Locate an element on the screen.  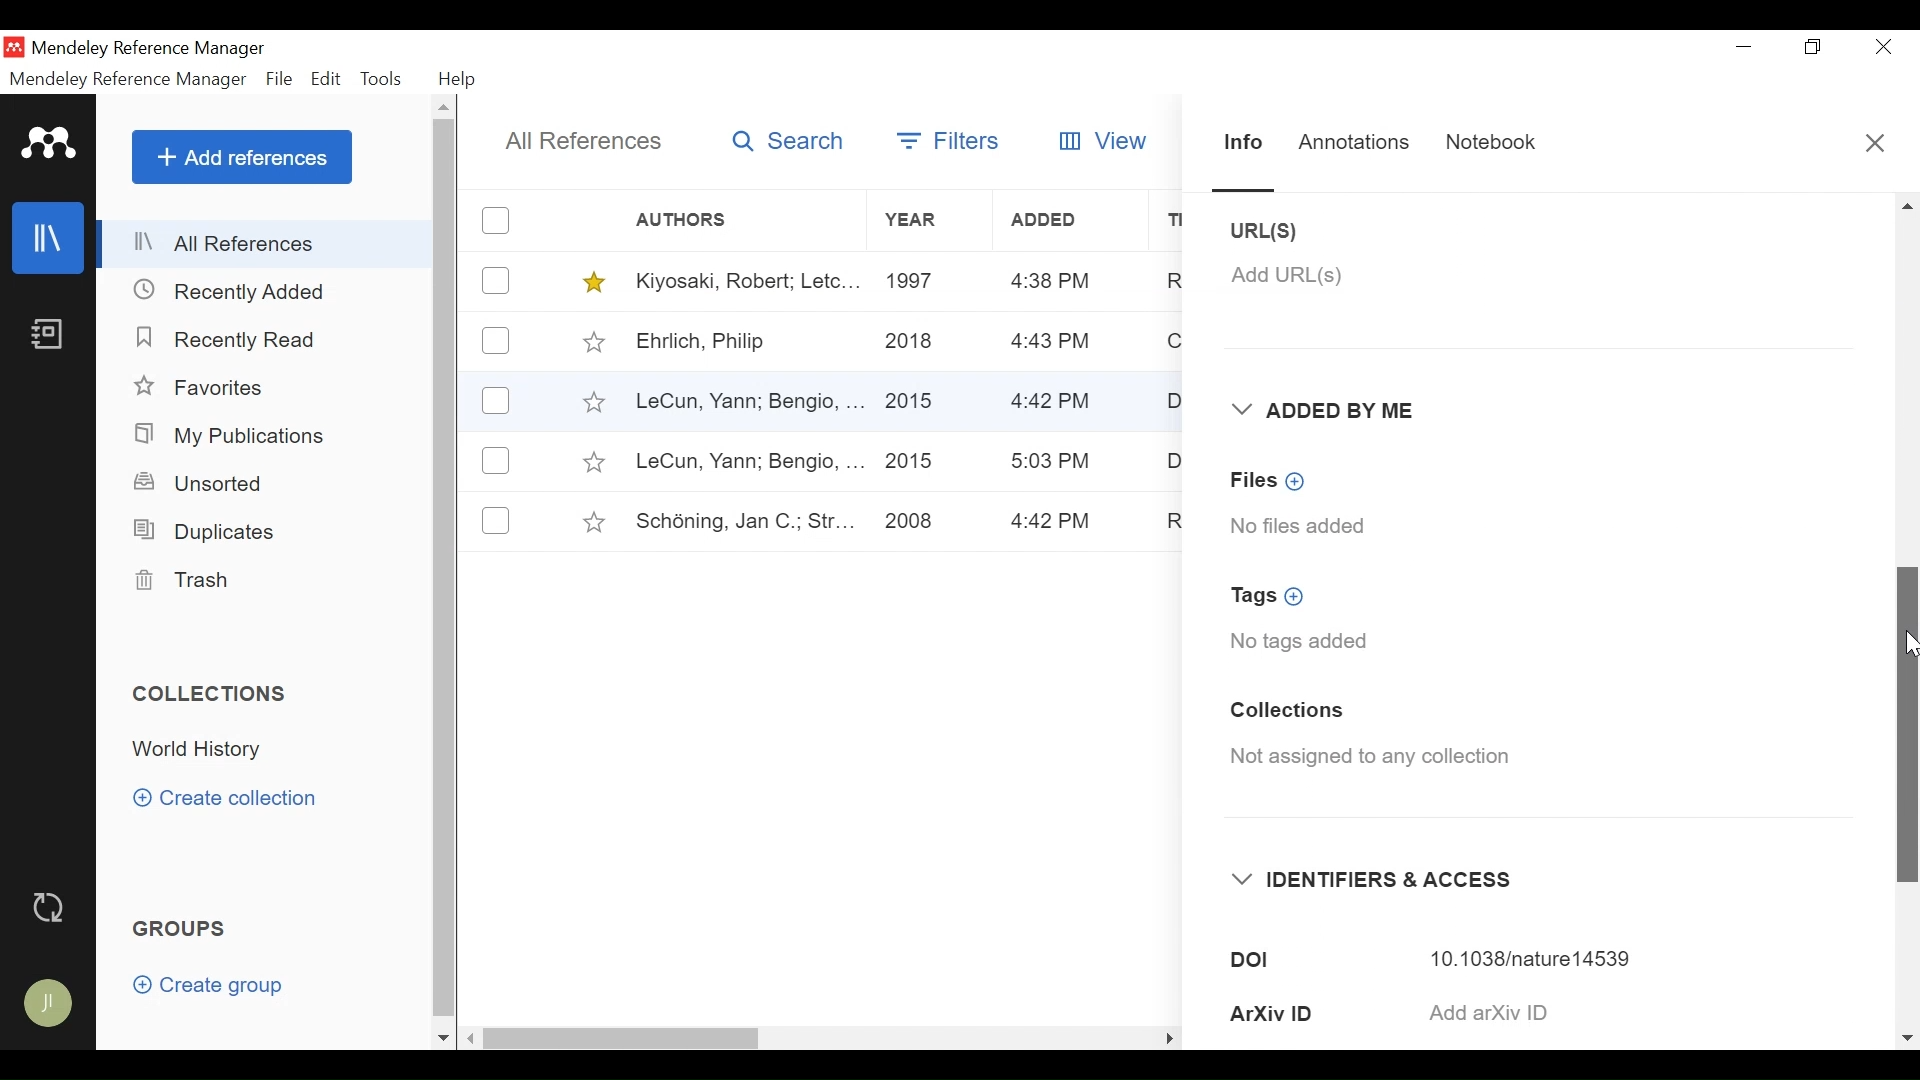
4:42 PM is located at coordinates (1053, 403).